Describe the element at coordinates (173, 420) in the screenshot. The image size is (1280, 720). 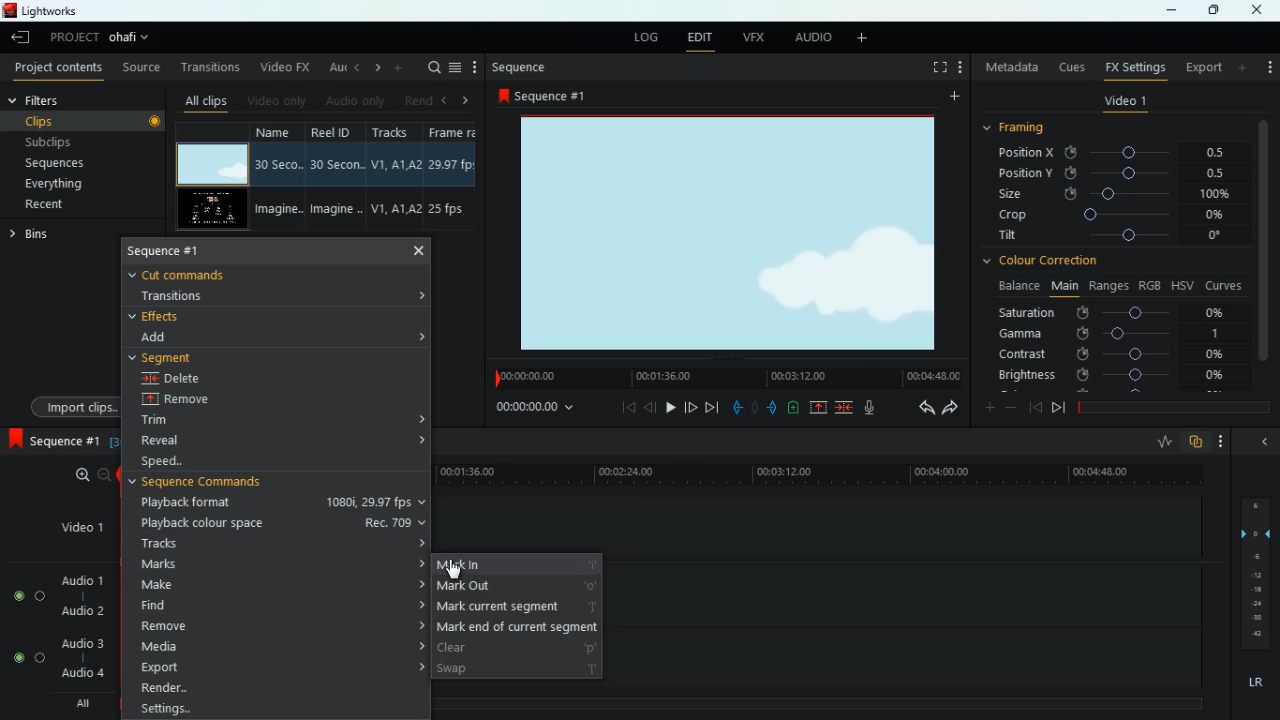
I see `trim` at that location.